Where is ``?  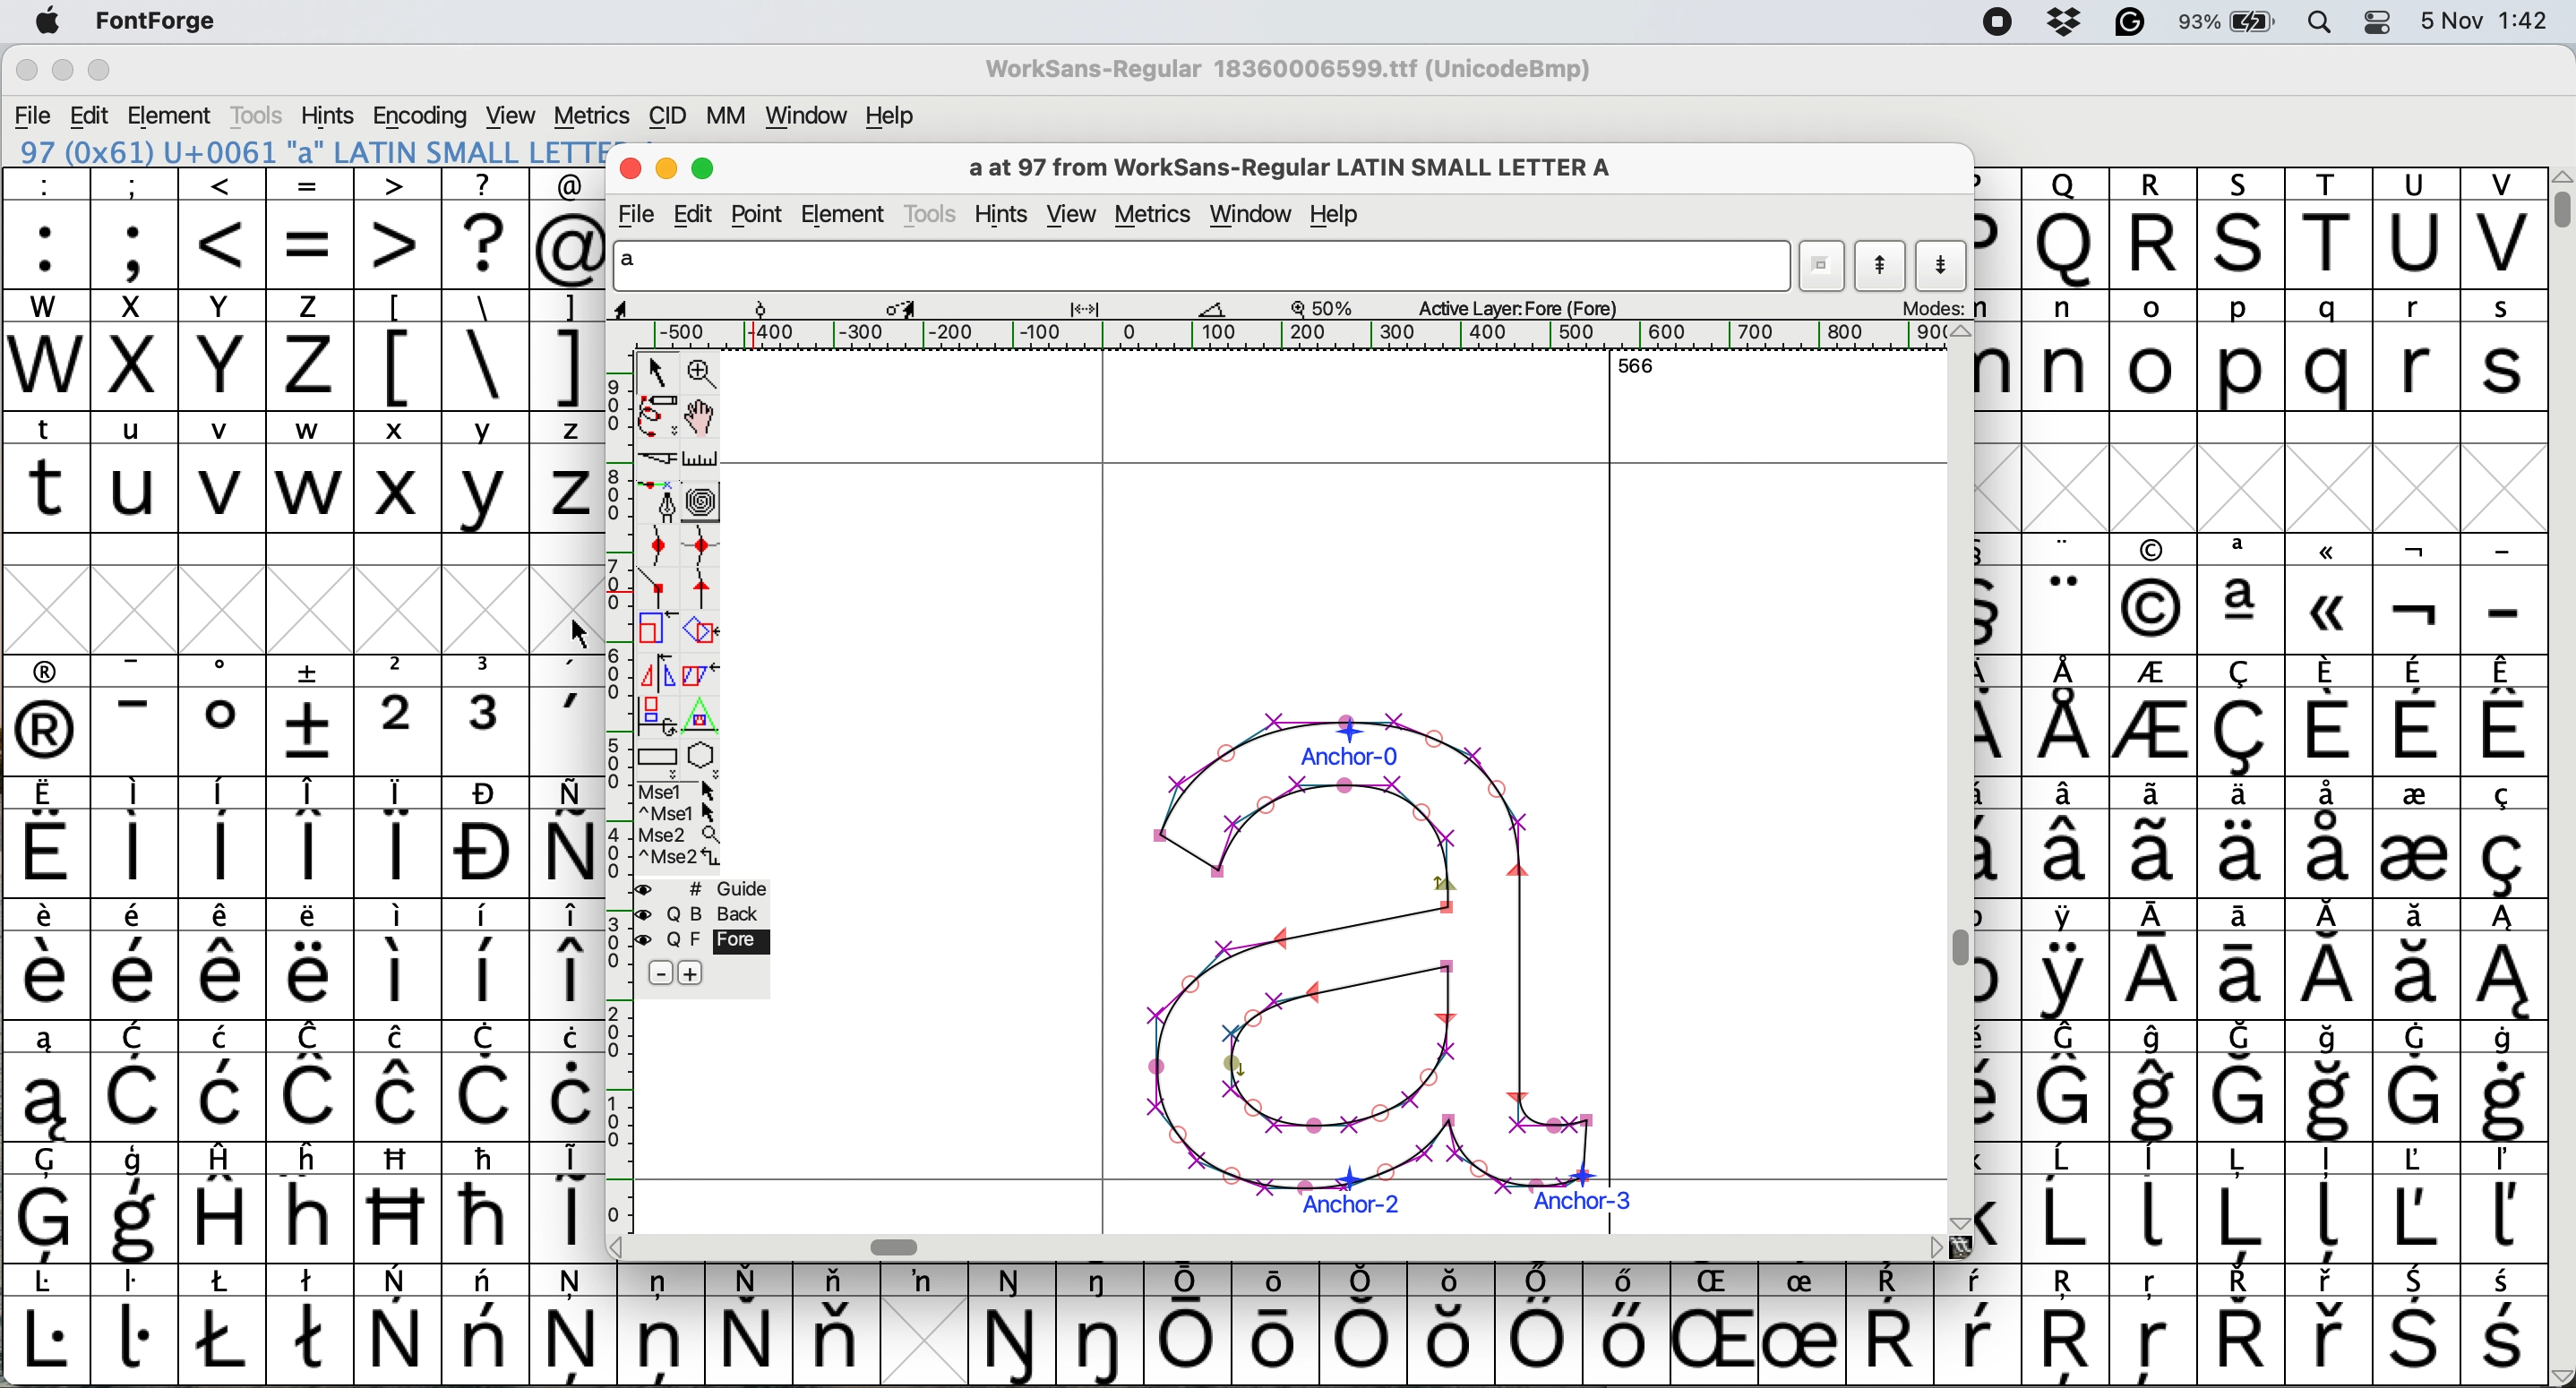
 is located at coordinates (2065, 228).